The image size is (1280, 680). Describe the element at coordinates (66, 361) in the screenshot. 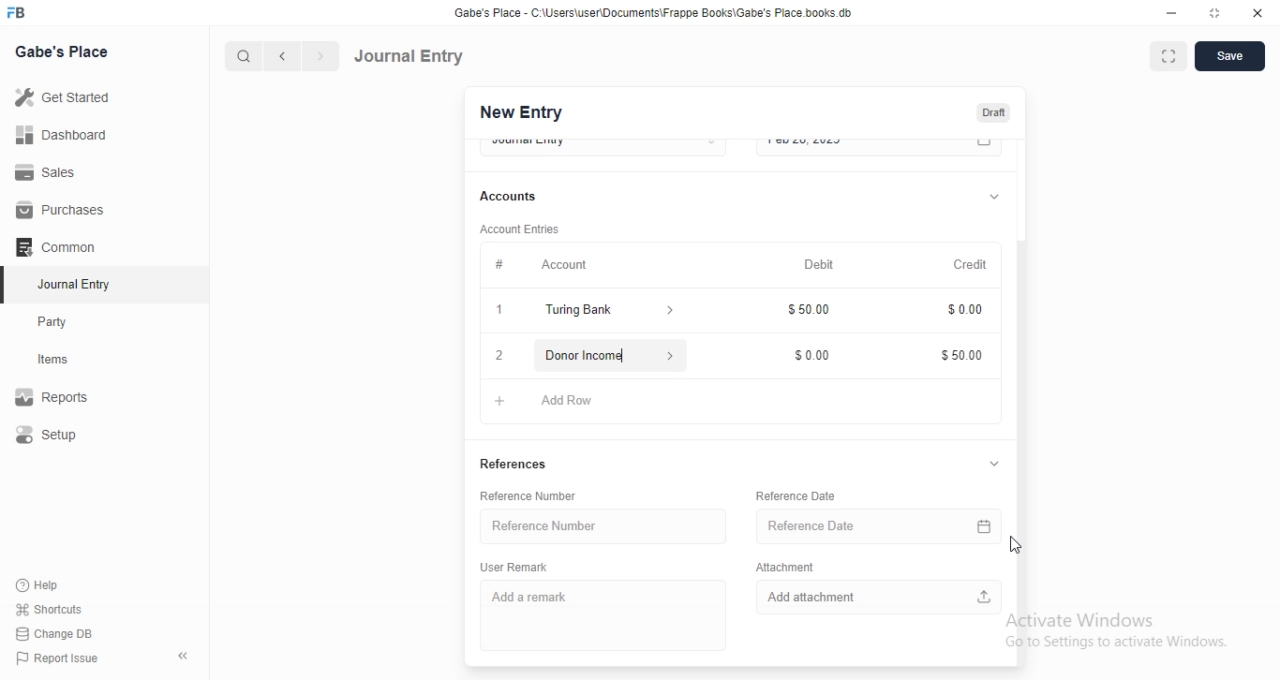

I see `items` at that location.